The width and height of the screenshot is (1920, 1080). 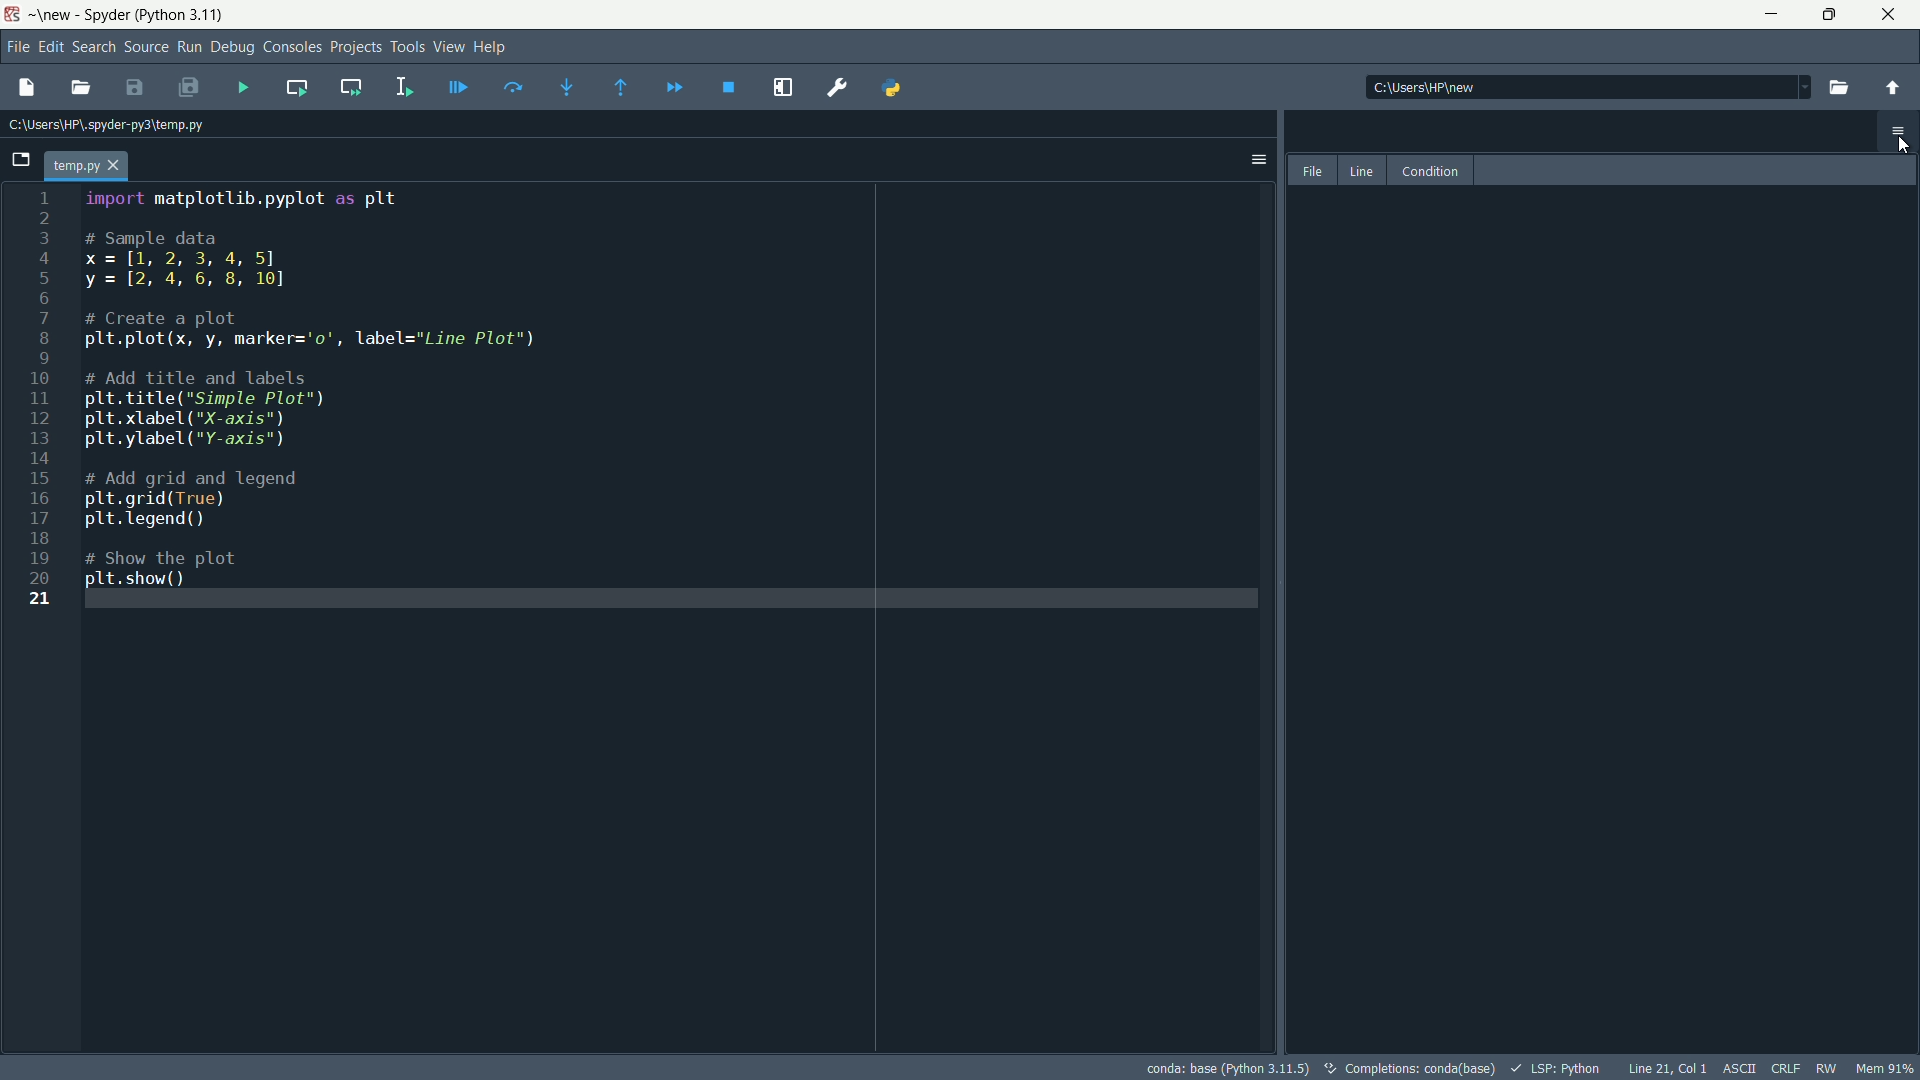 I want to click on parent directory, so click(x=1895, y=89).